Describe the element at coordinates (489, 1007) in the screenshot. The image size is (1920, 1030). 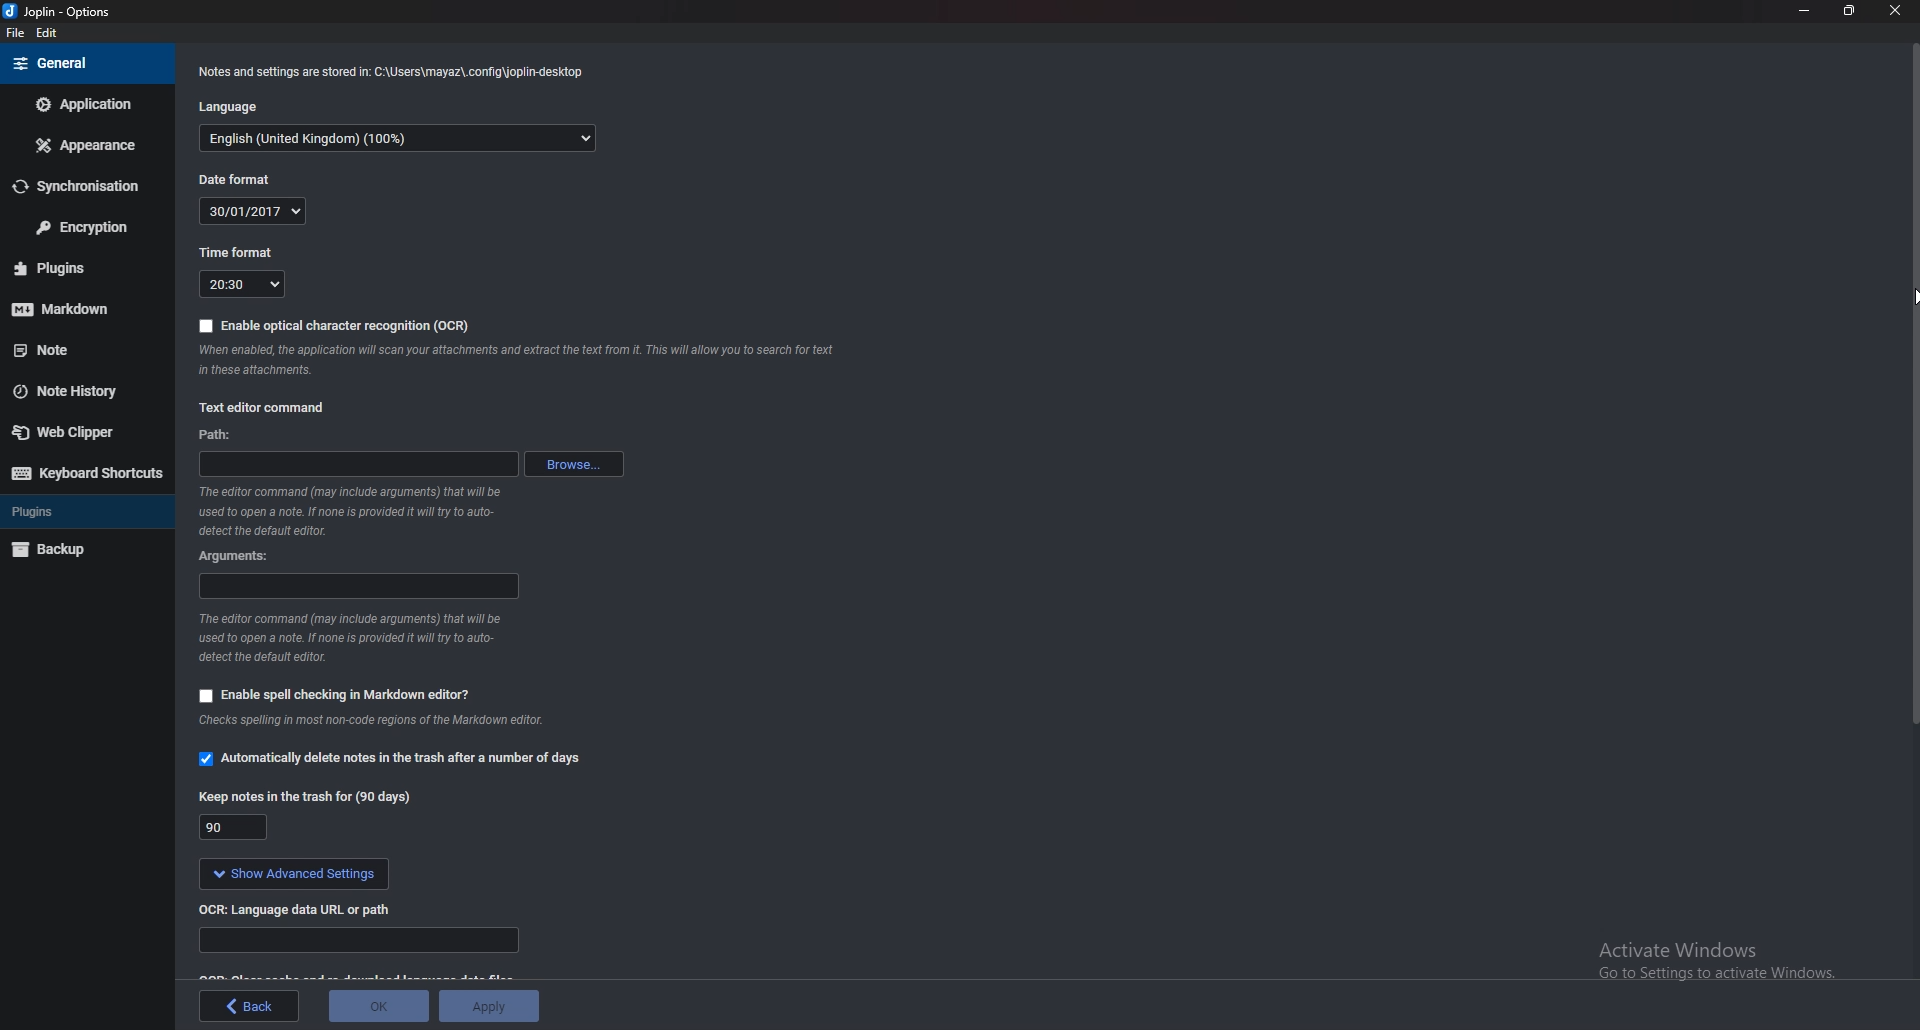
I see `Apply` at that location.